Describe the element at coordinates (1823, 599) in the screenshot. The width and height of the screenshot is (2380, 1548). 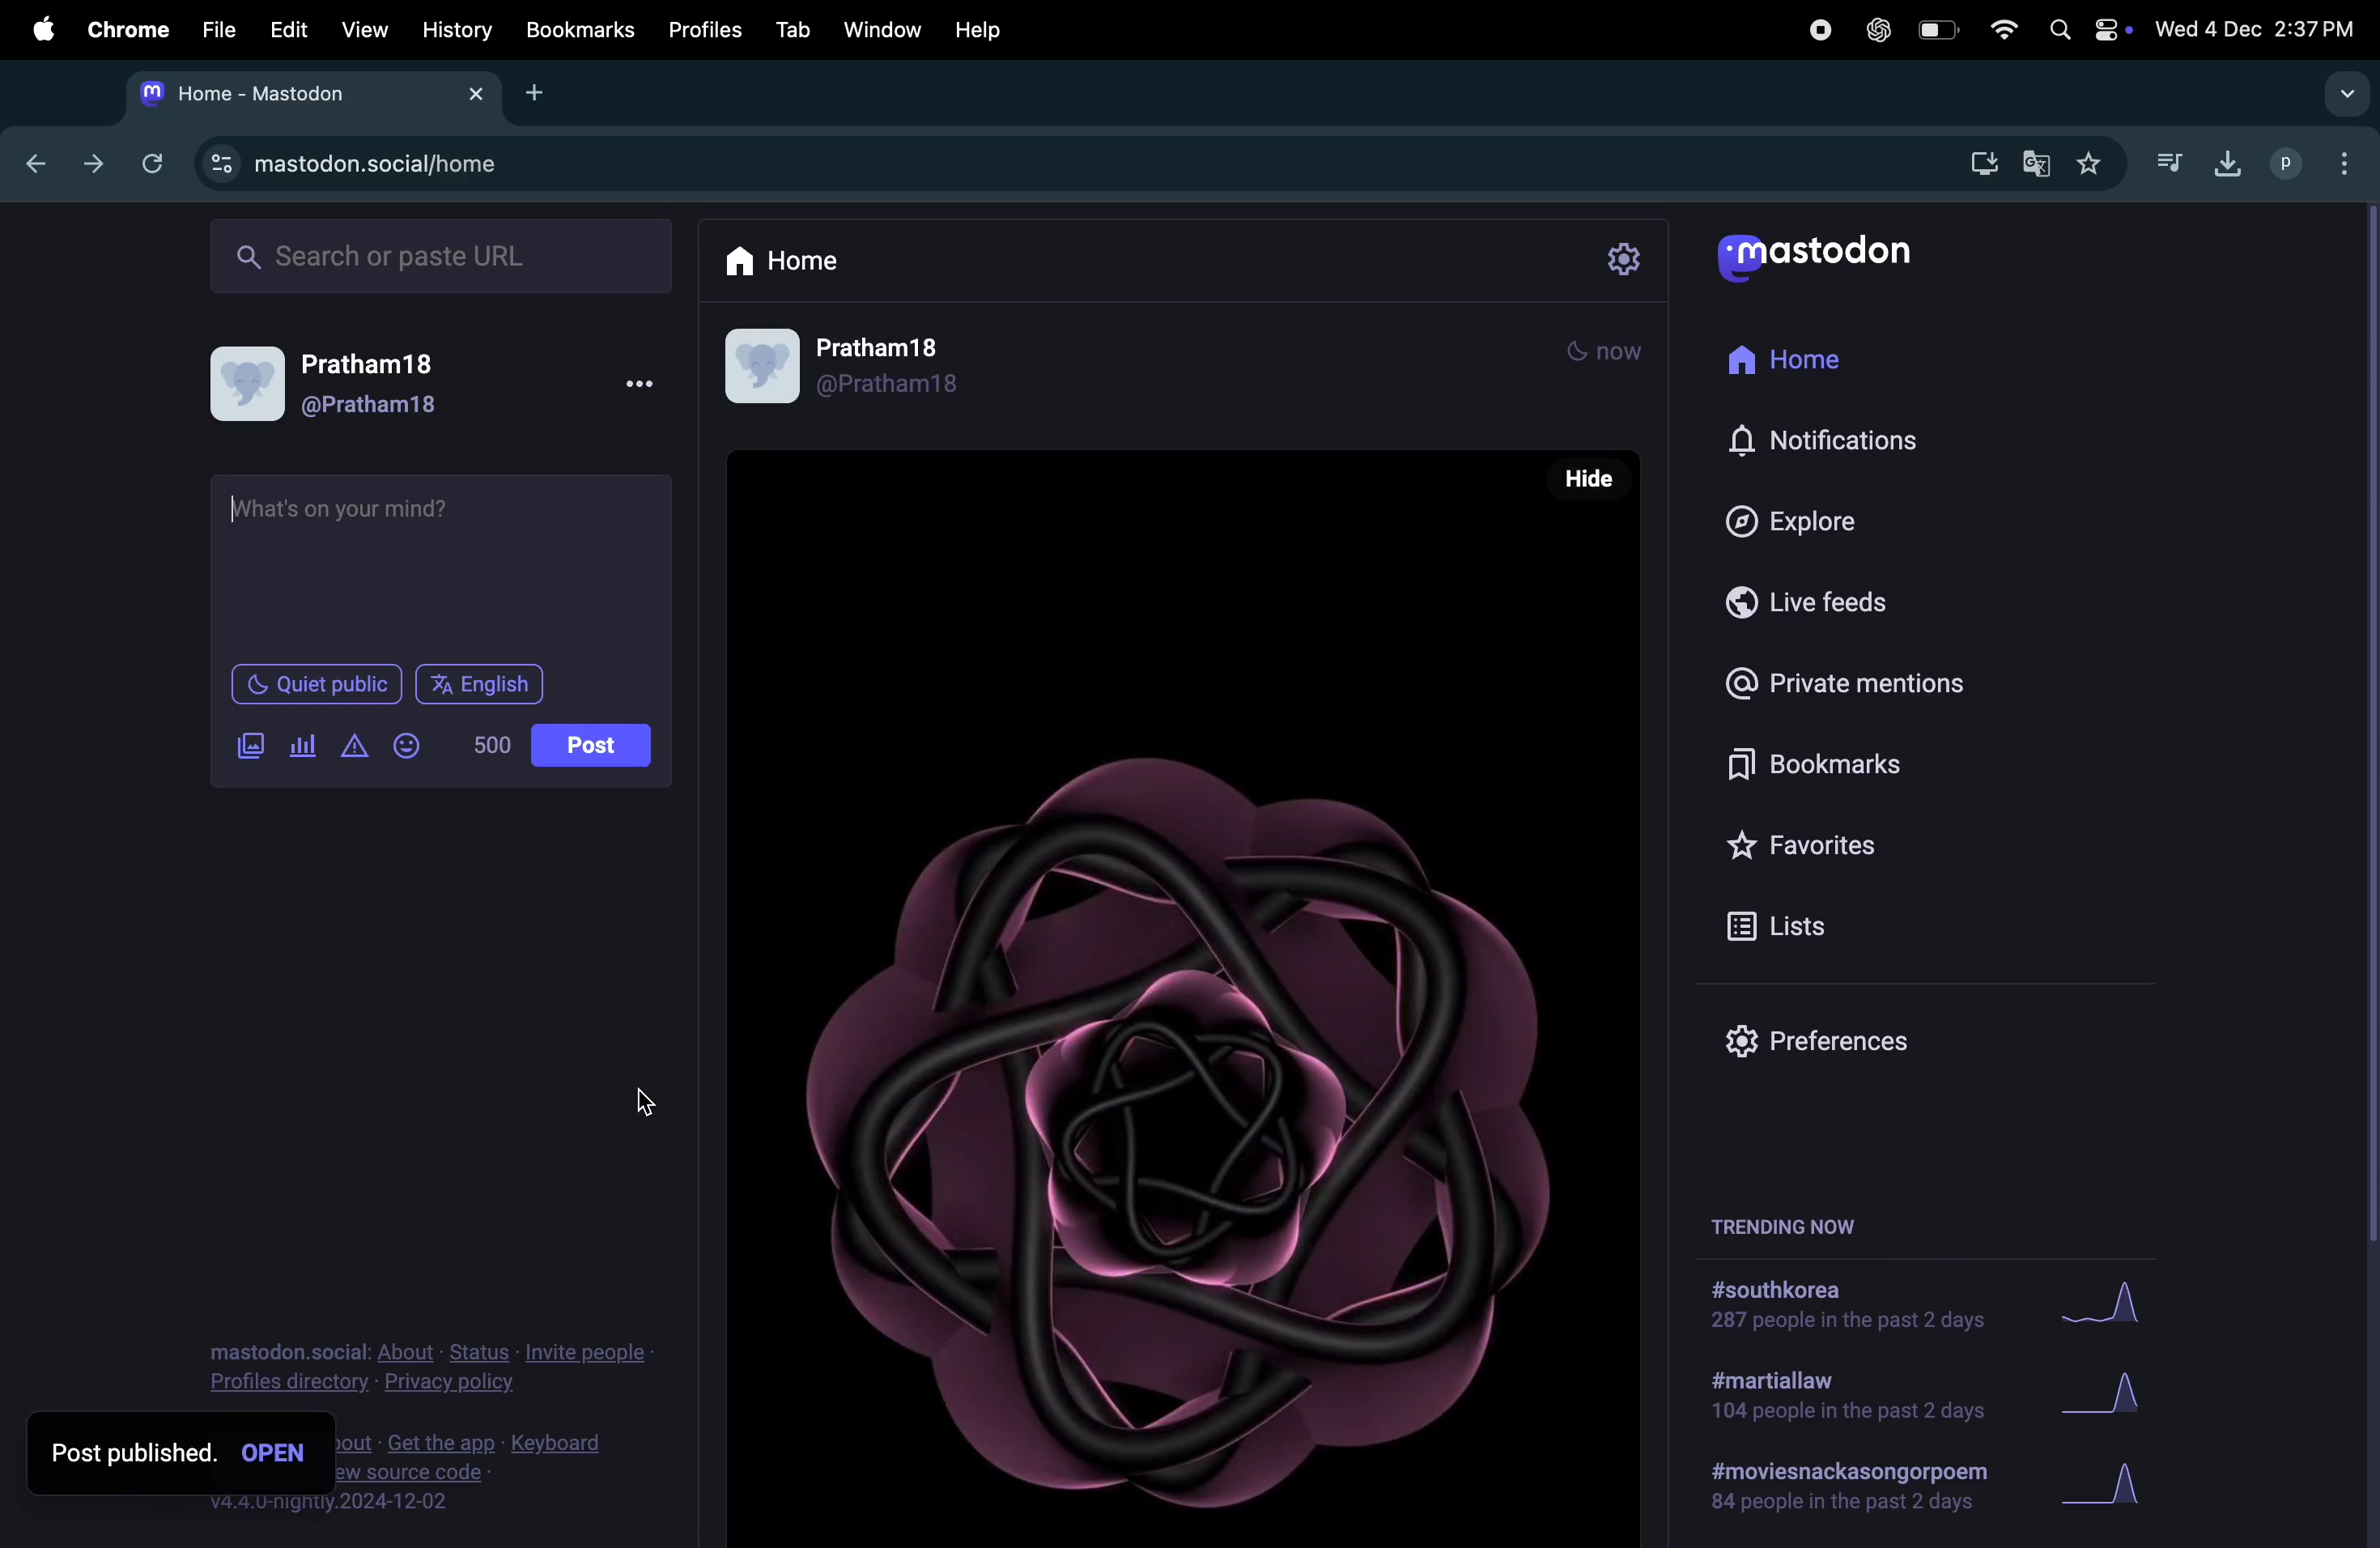
I see `live feeds` at that location.